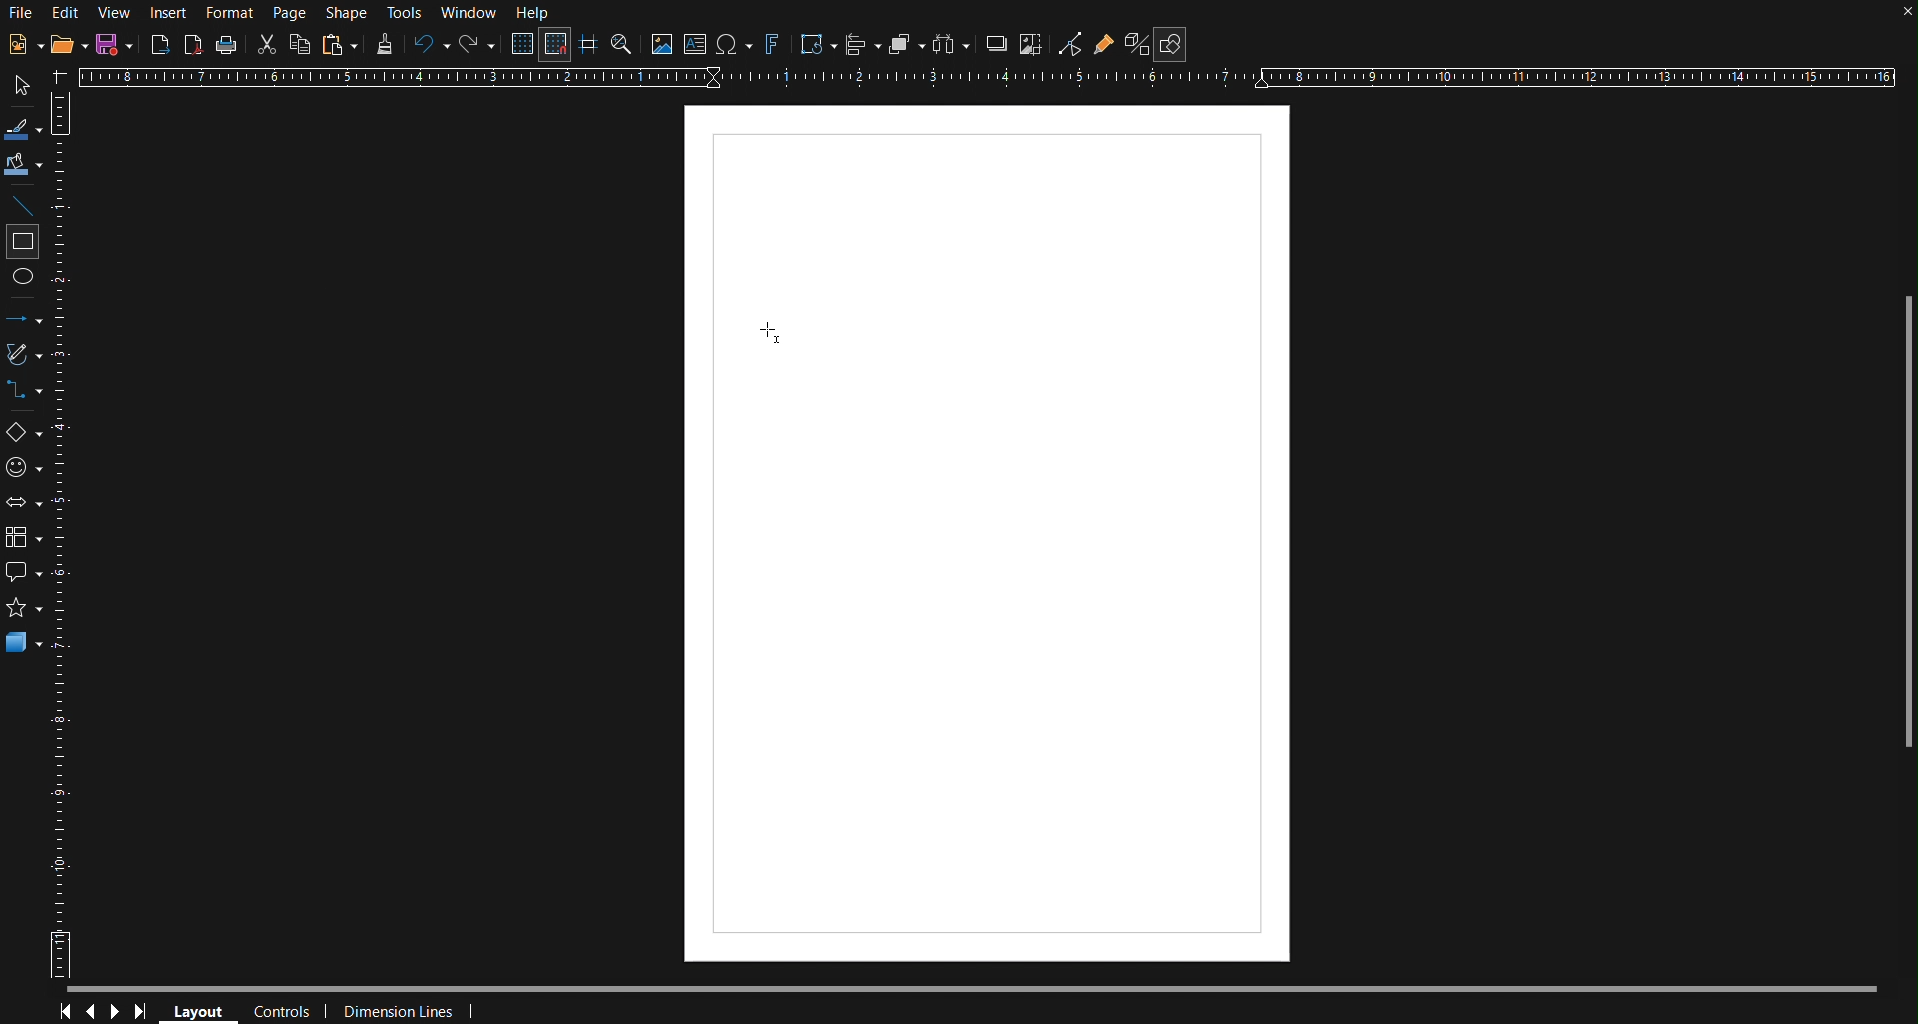  Describe the element at coordinates (286, 1012) in the screenshot. I see `Controls` at that location.